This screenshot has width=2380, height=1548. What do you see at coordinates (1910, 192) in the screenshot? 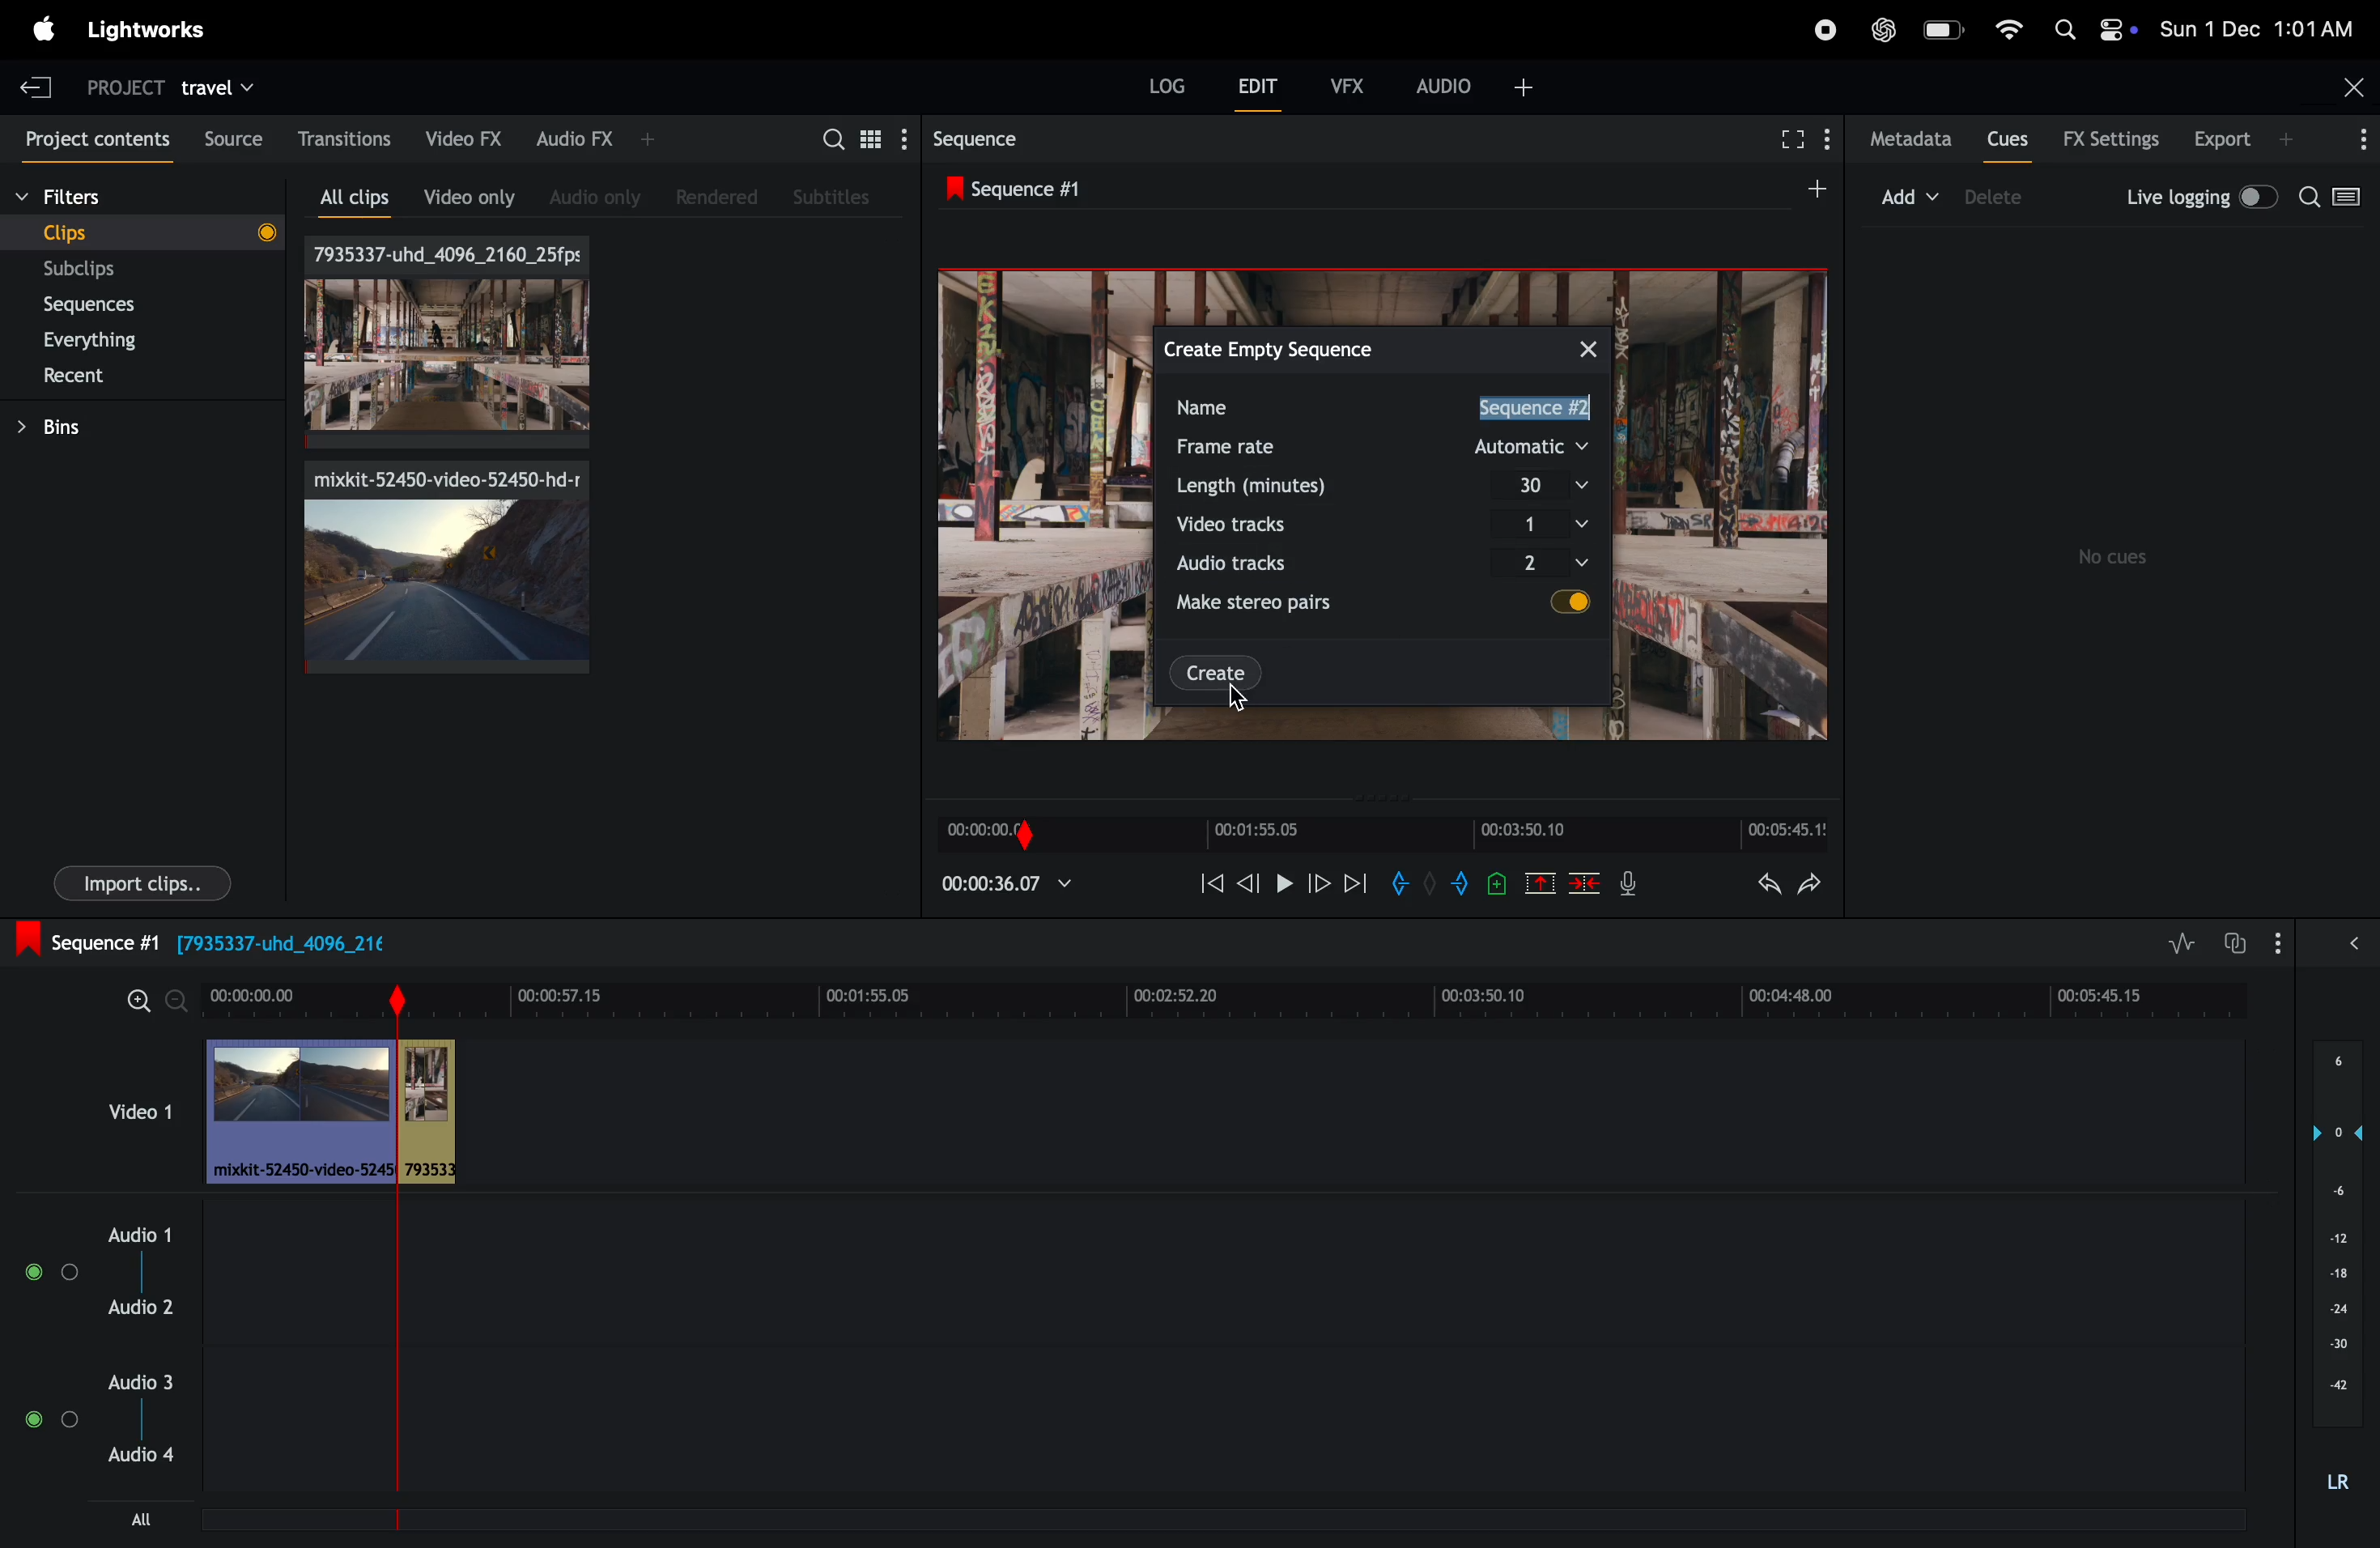
I see `add` at bounding box center [1910, 192].